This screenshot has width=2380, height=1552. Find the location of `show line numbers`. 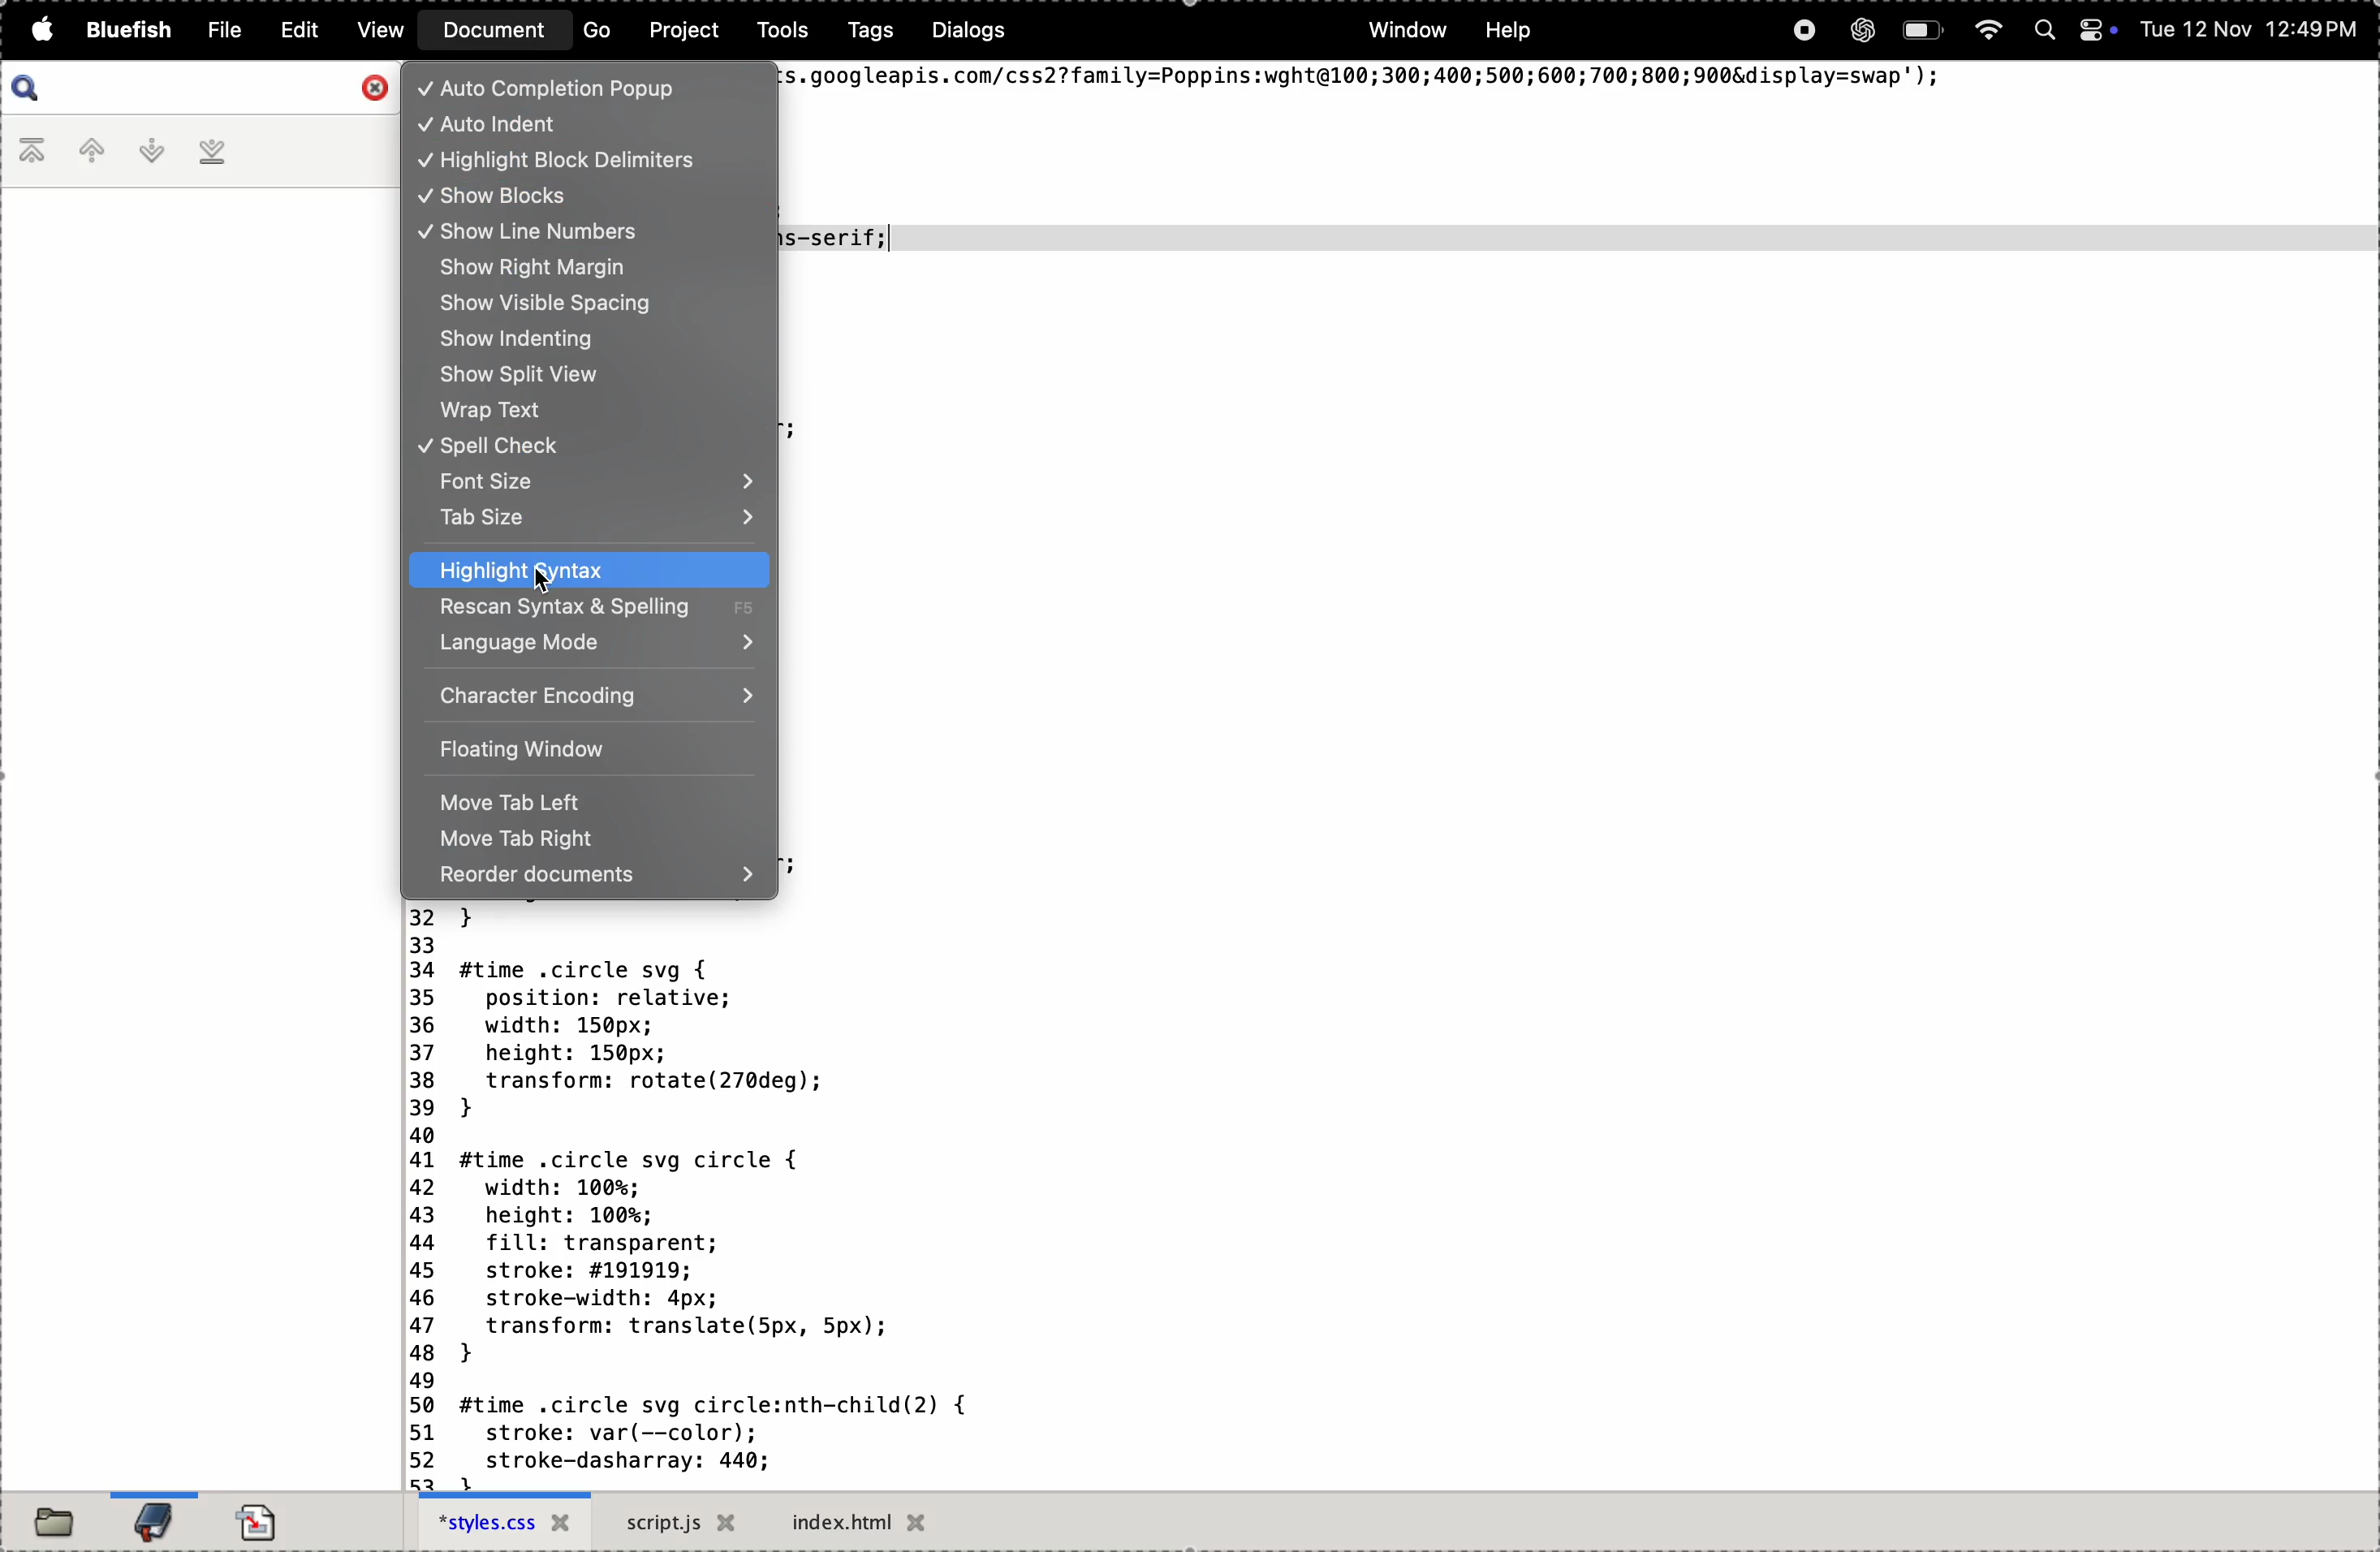

show line numbers is located at coordinates (561, 229).